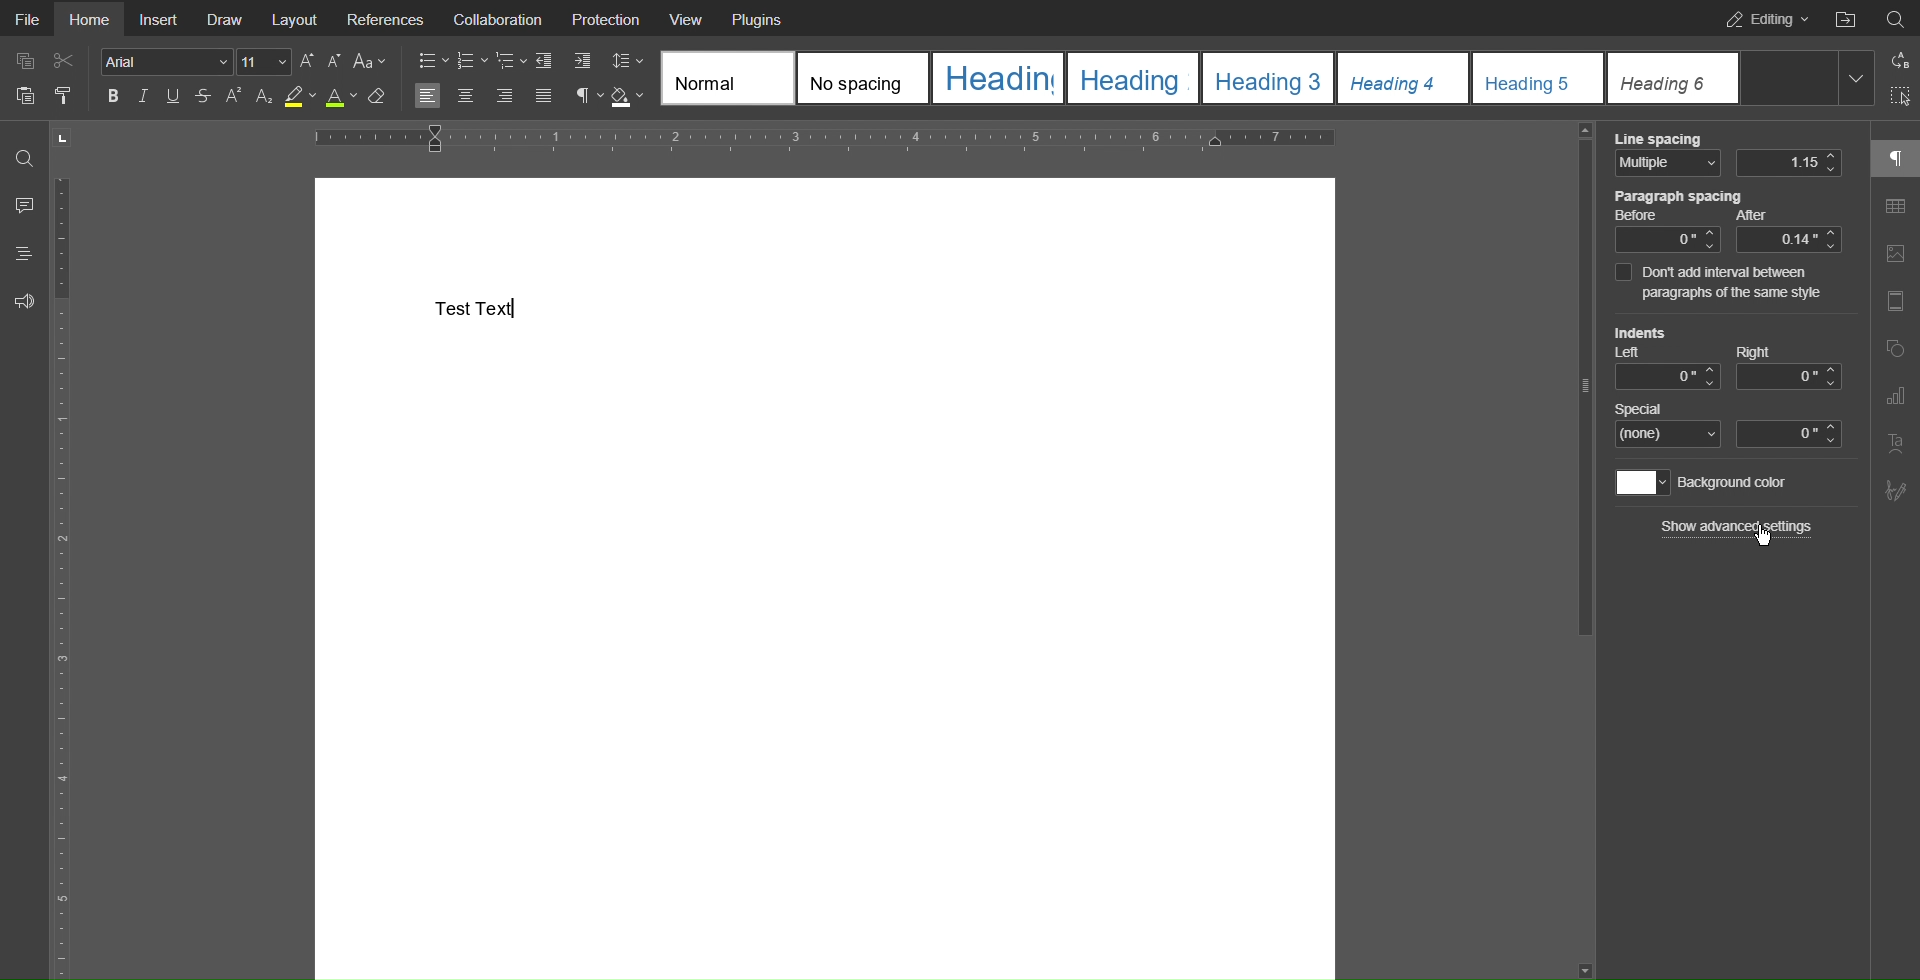 The height and width of the screenshot is (980, 1920). What do you see at coordinates (1896, 98) in the screenshot?
I see `Selection` at bounding box center [1896, 98].